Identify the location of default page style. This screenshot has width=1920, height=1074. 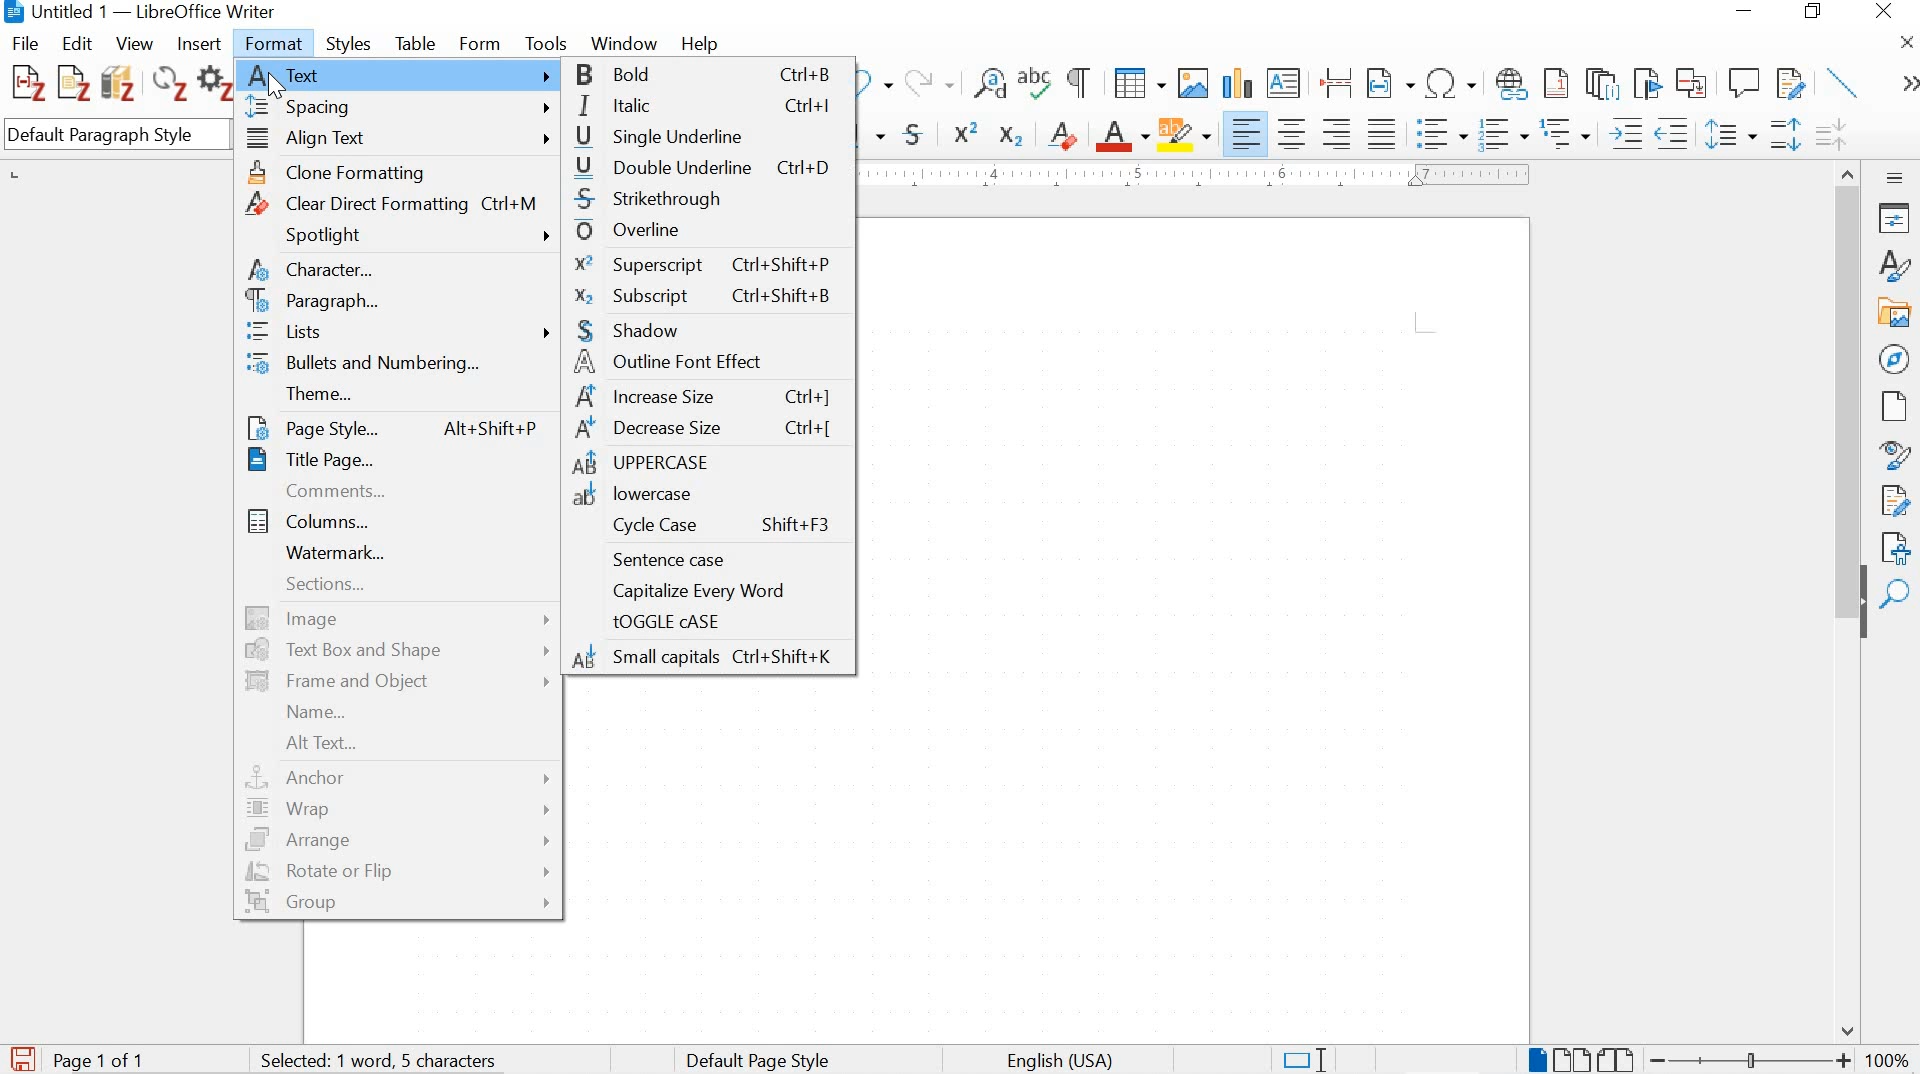
(762, 1060).